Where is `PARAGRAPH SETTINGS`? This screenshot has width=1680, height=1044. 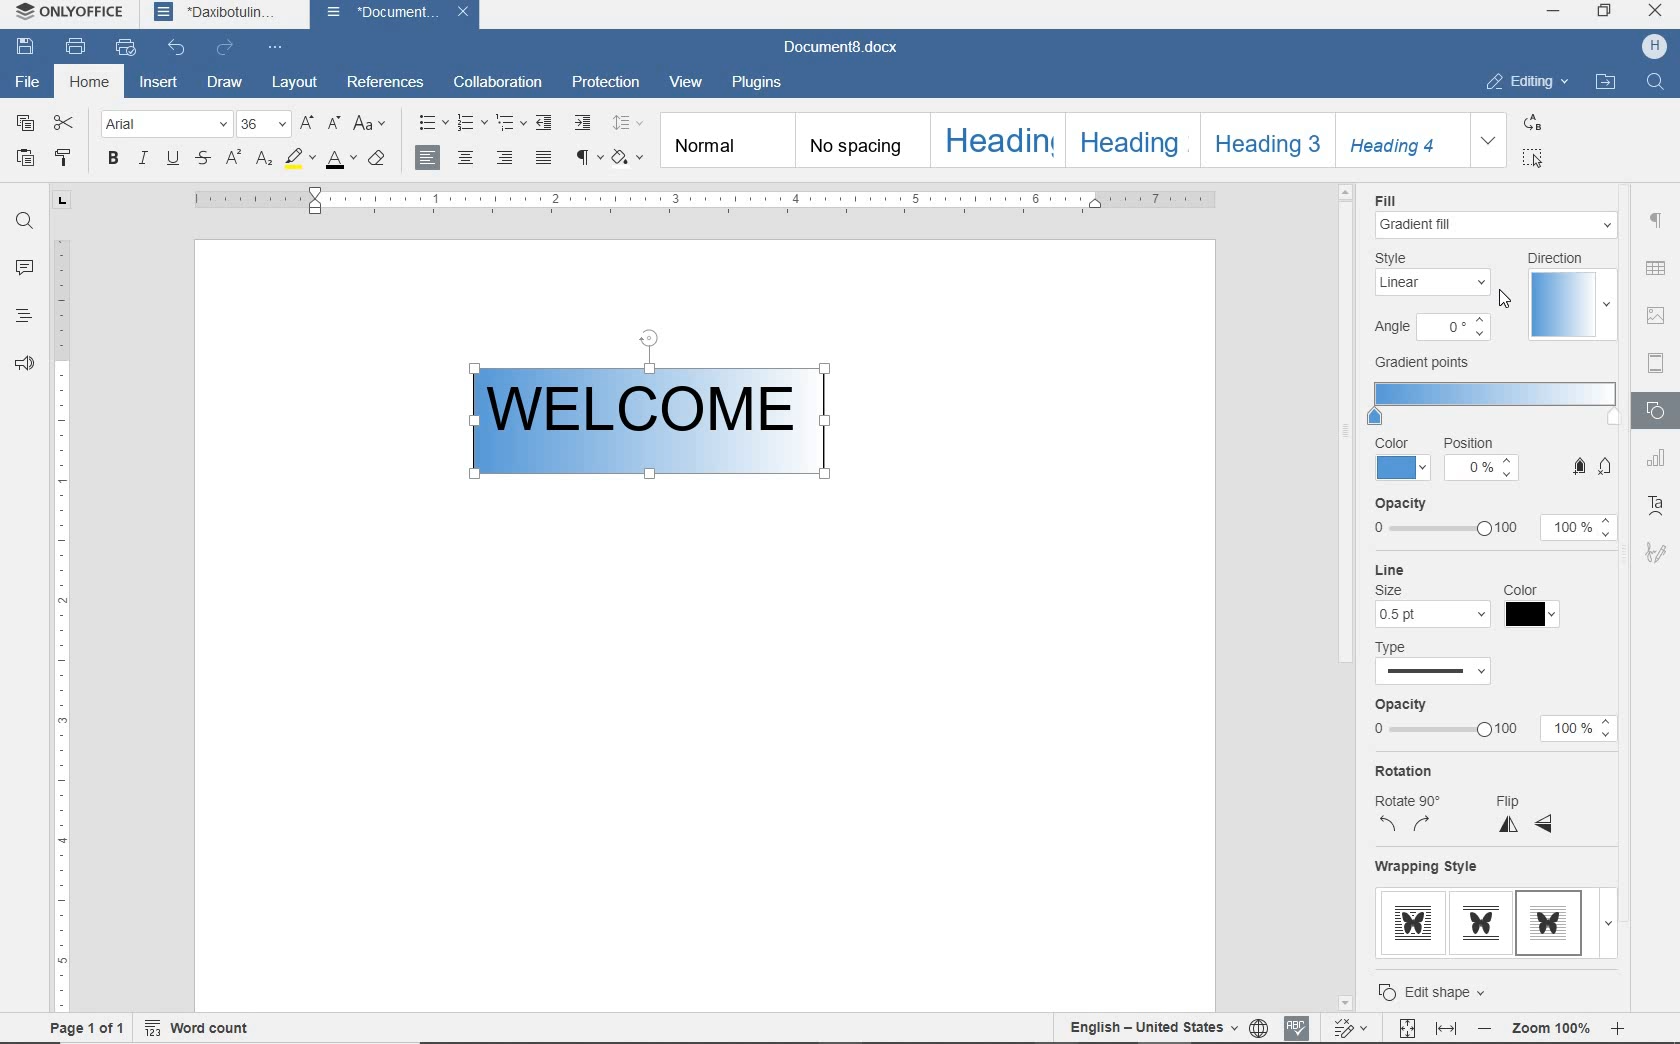
PARAGRAPH SETTINGS is located at coordinates (1656, 222).